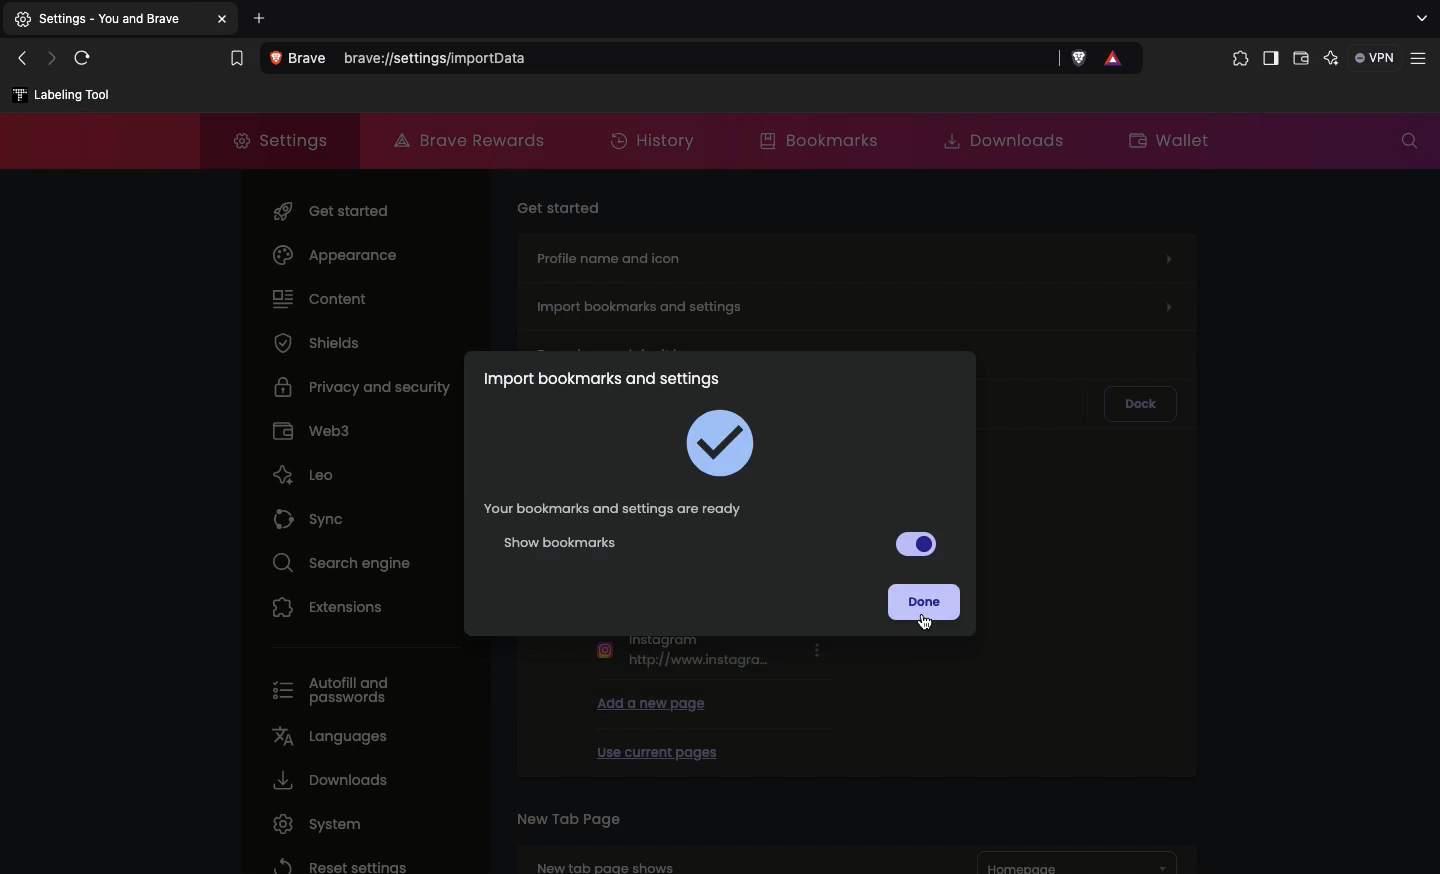  Describe the element at coordinates (854, 255) in the screenshot. I see `Profile name and icon` at that location.